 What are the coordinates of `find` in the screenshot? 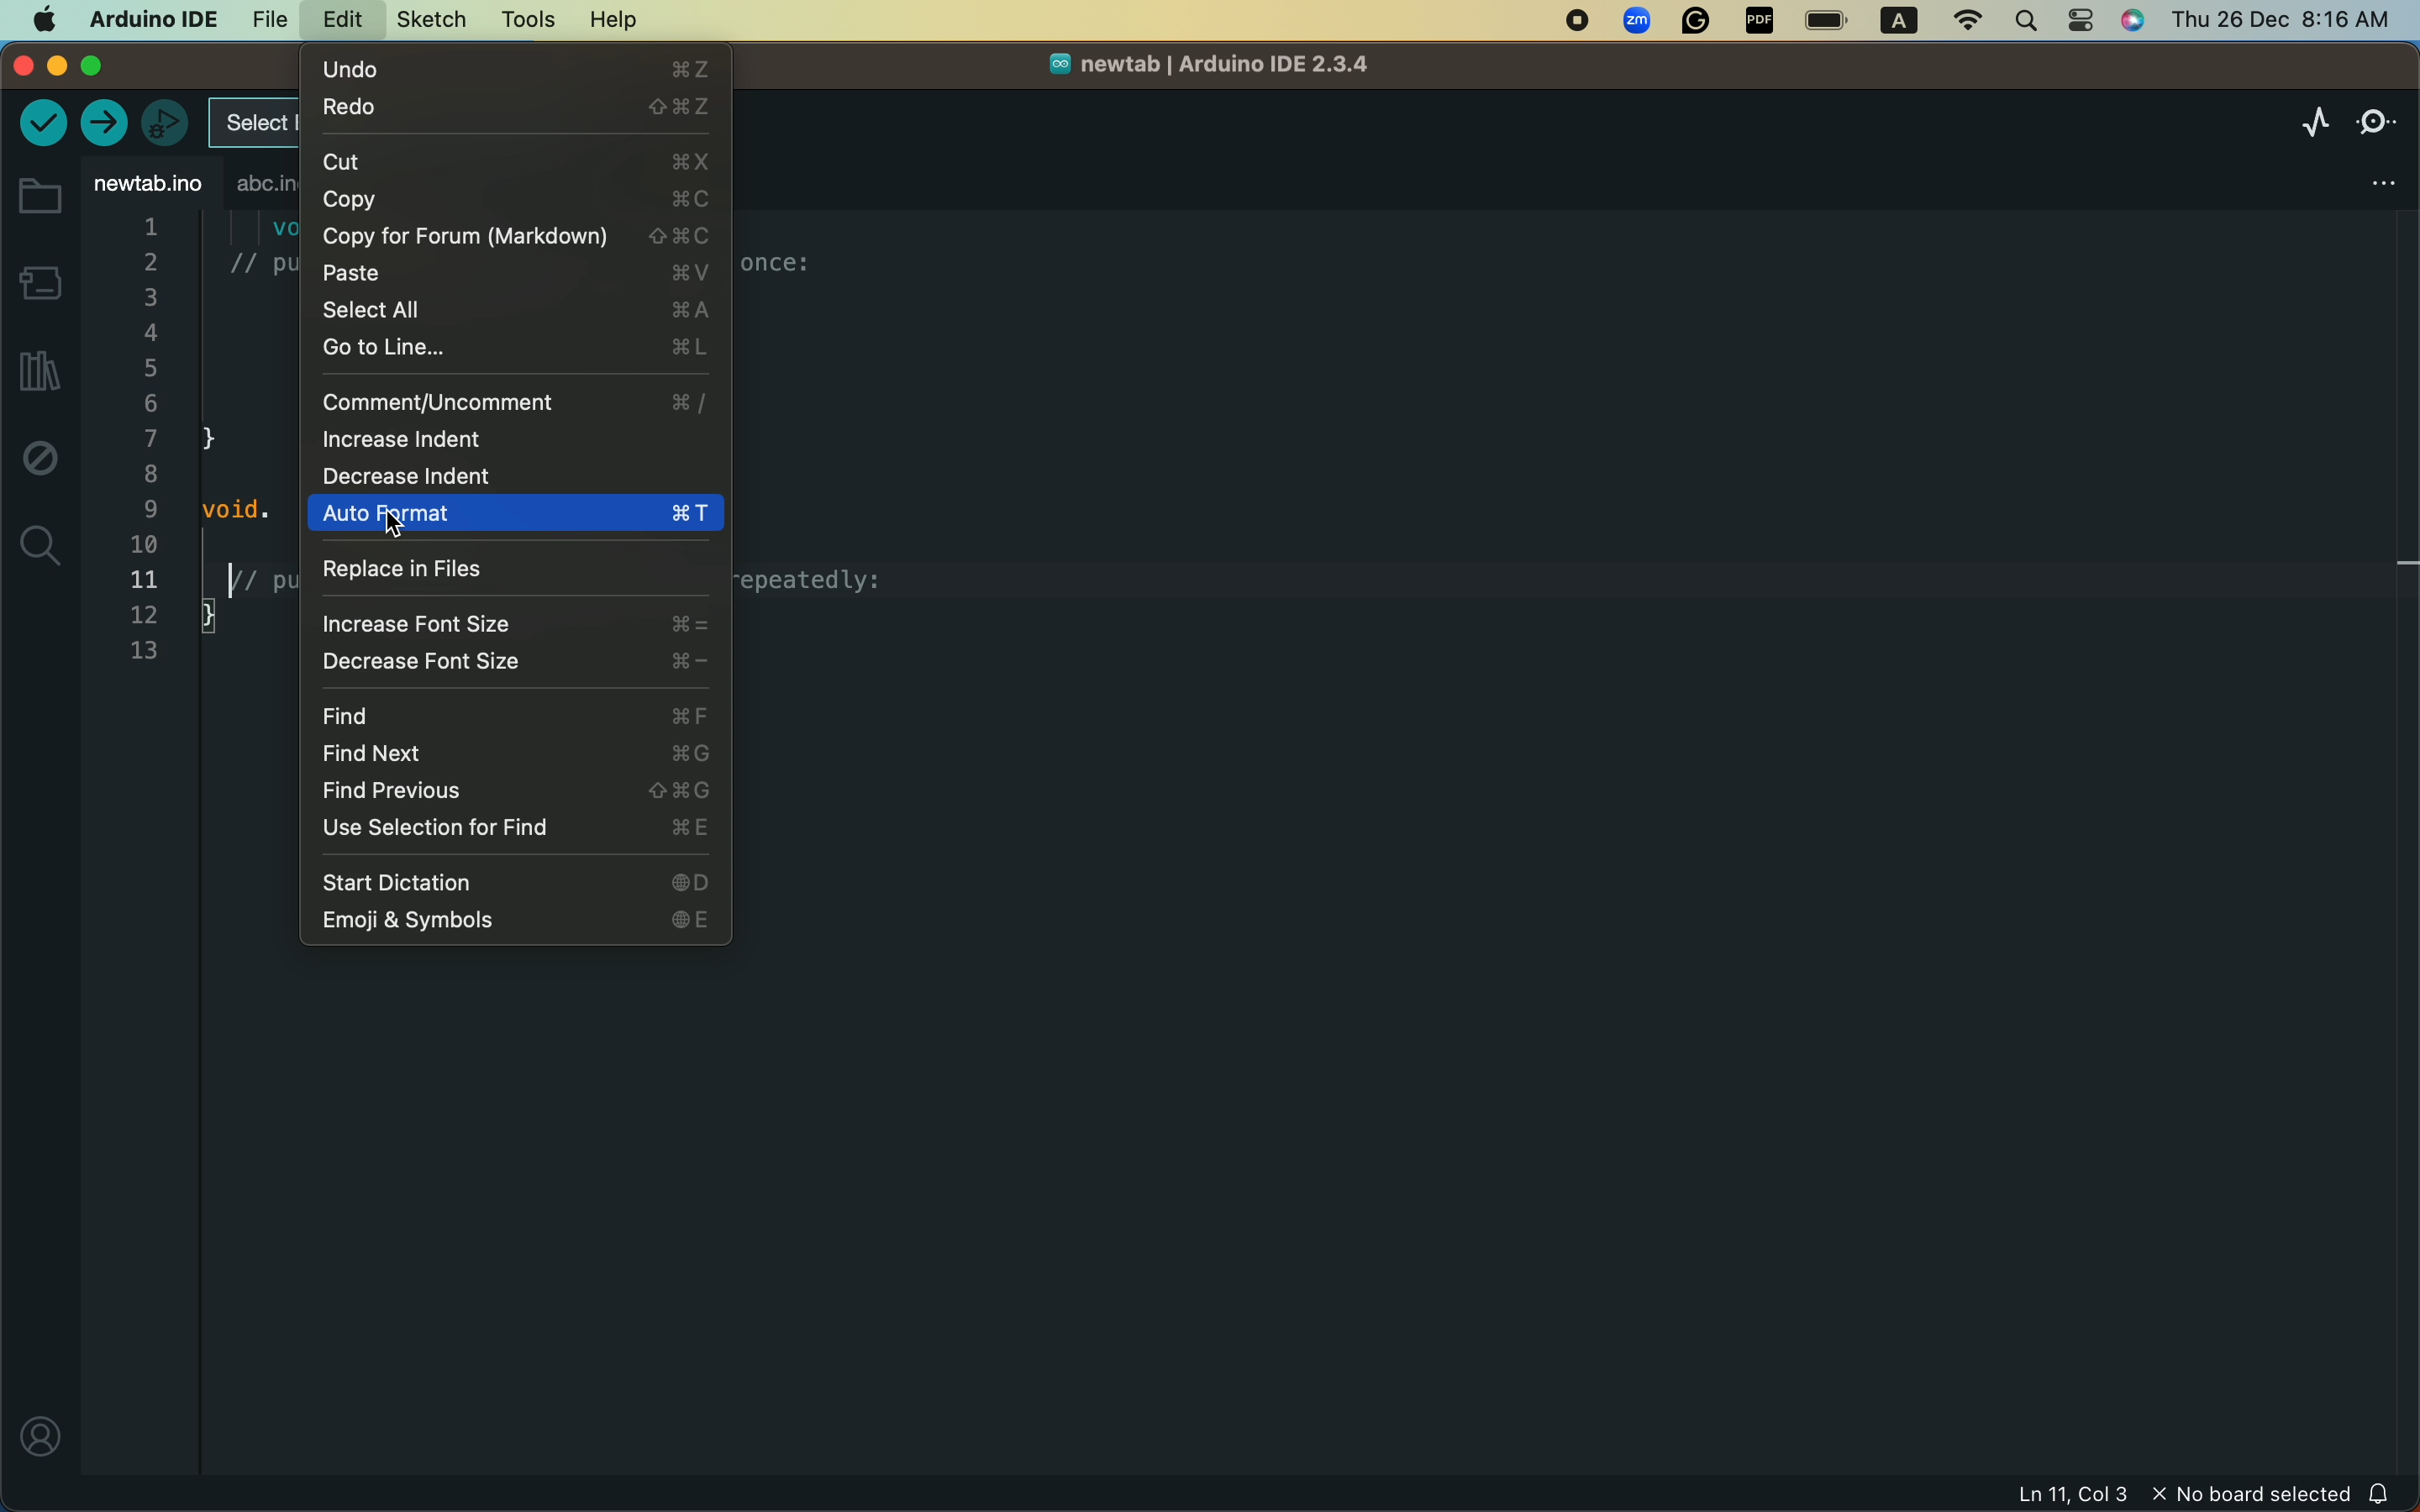 It's located at (515, 829).